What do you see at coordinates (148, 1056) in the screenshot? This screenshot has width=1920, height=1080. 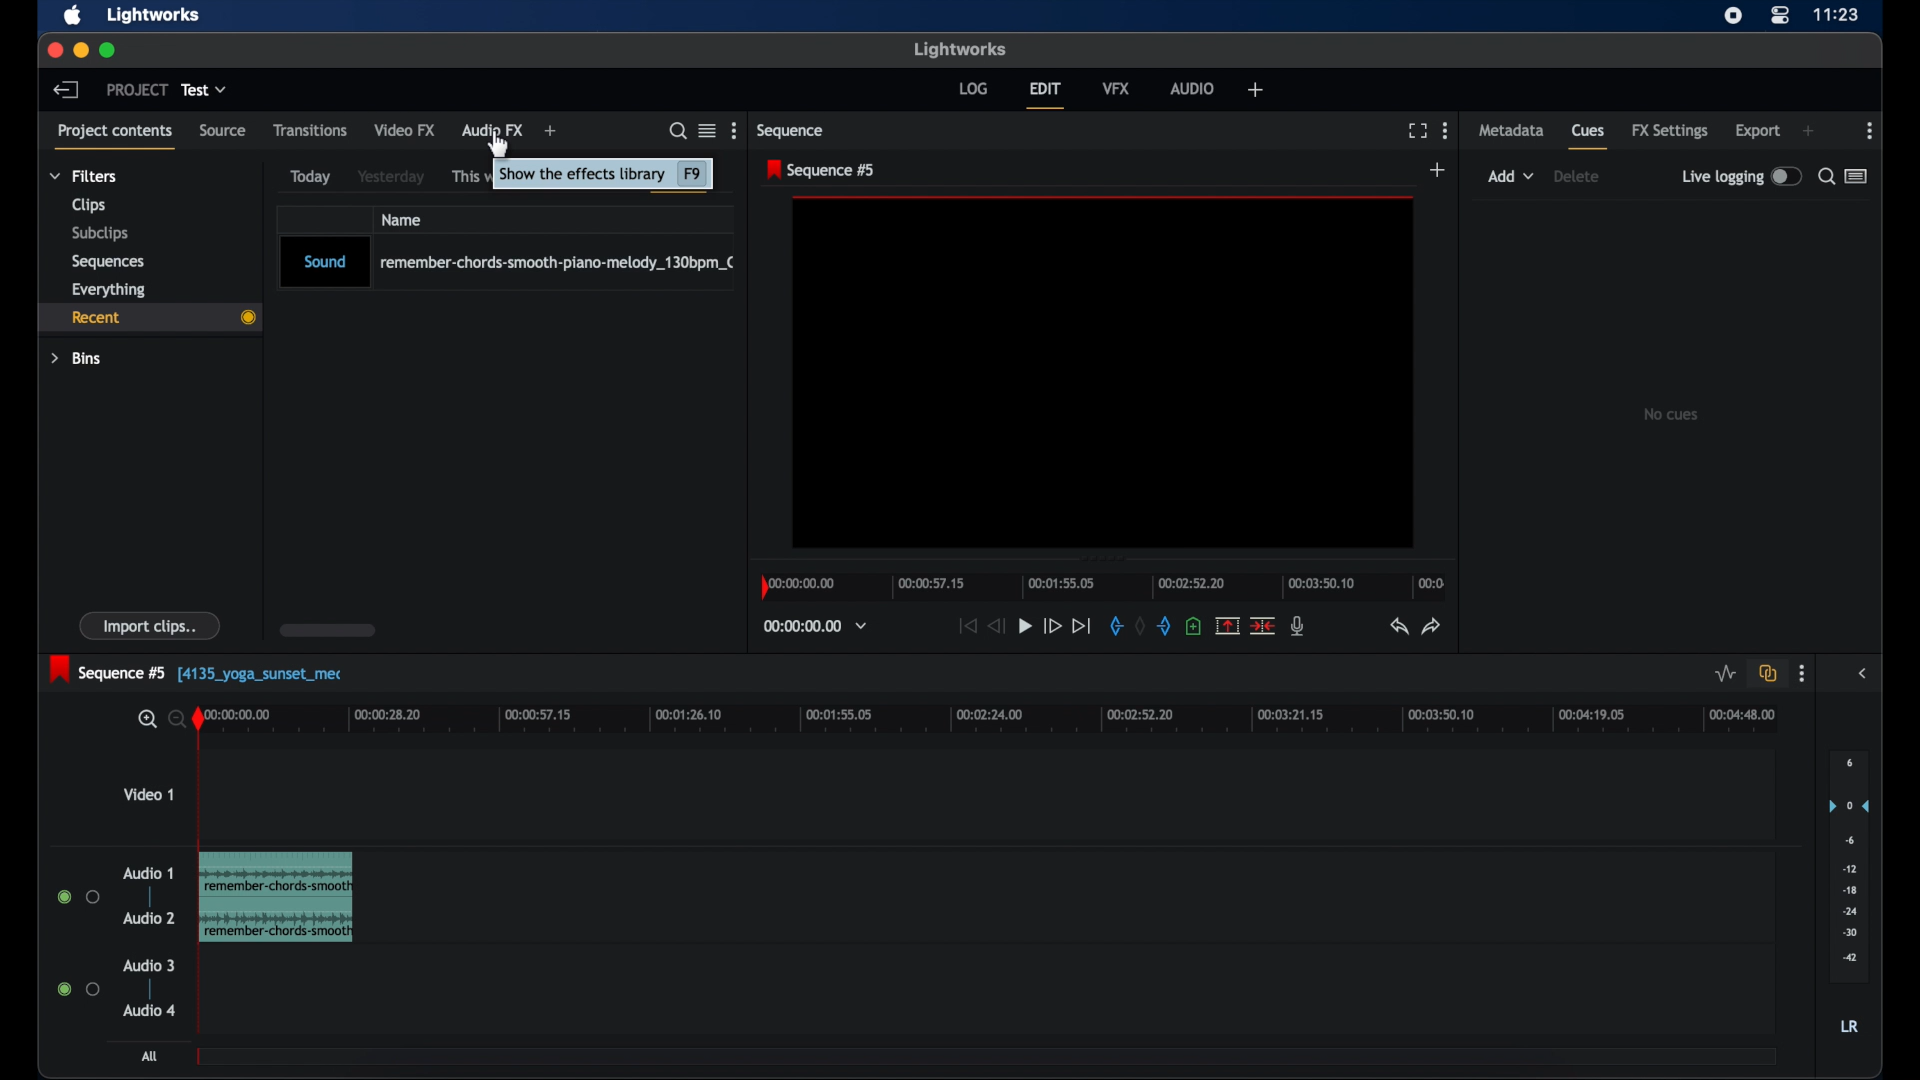 I see `all` at bounding box center [148, 1056].